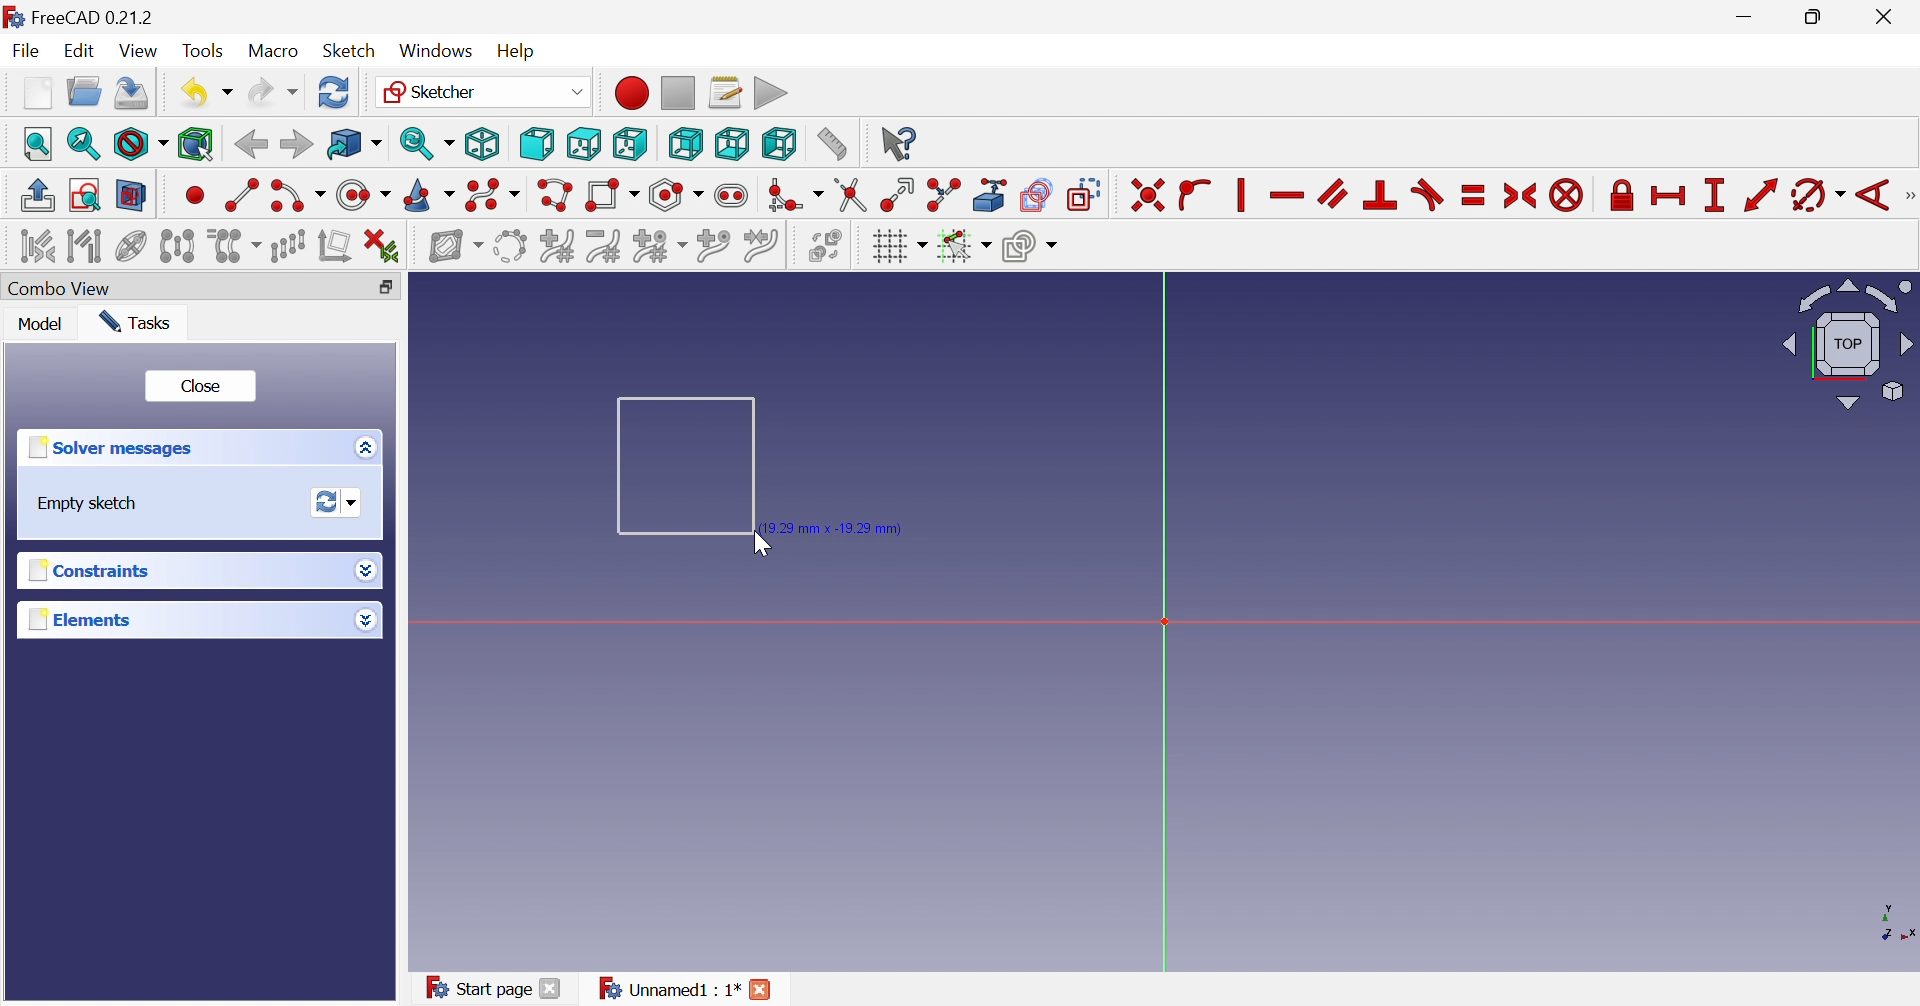  I want to click on Create B-spline, so click(493, 196).